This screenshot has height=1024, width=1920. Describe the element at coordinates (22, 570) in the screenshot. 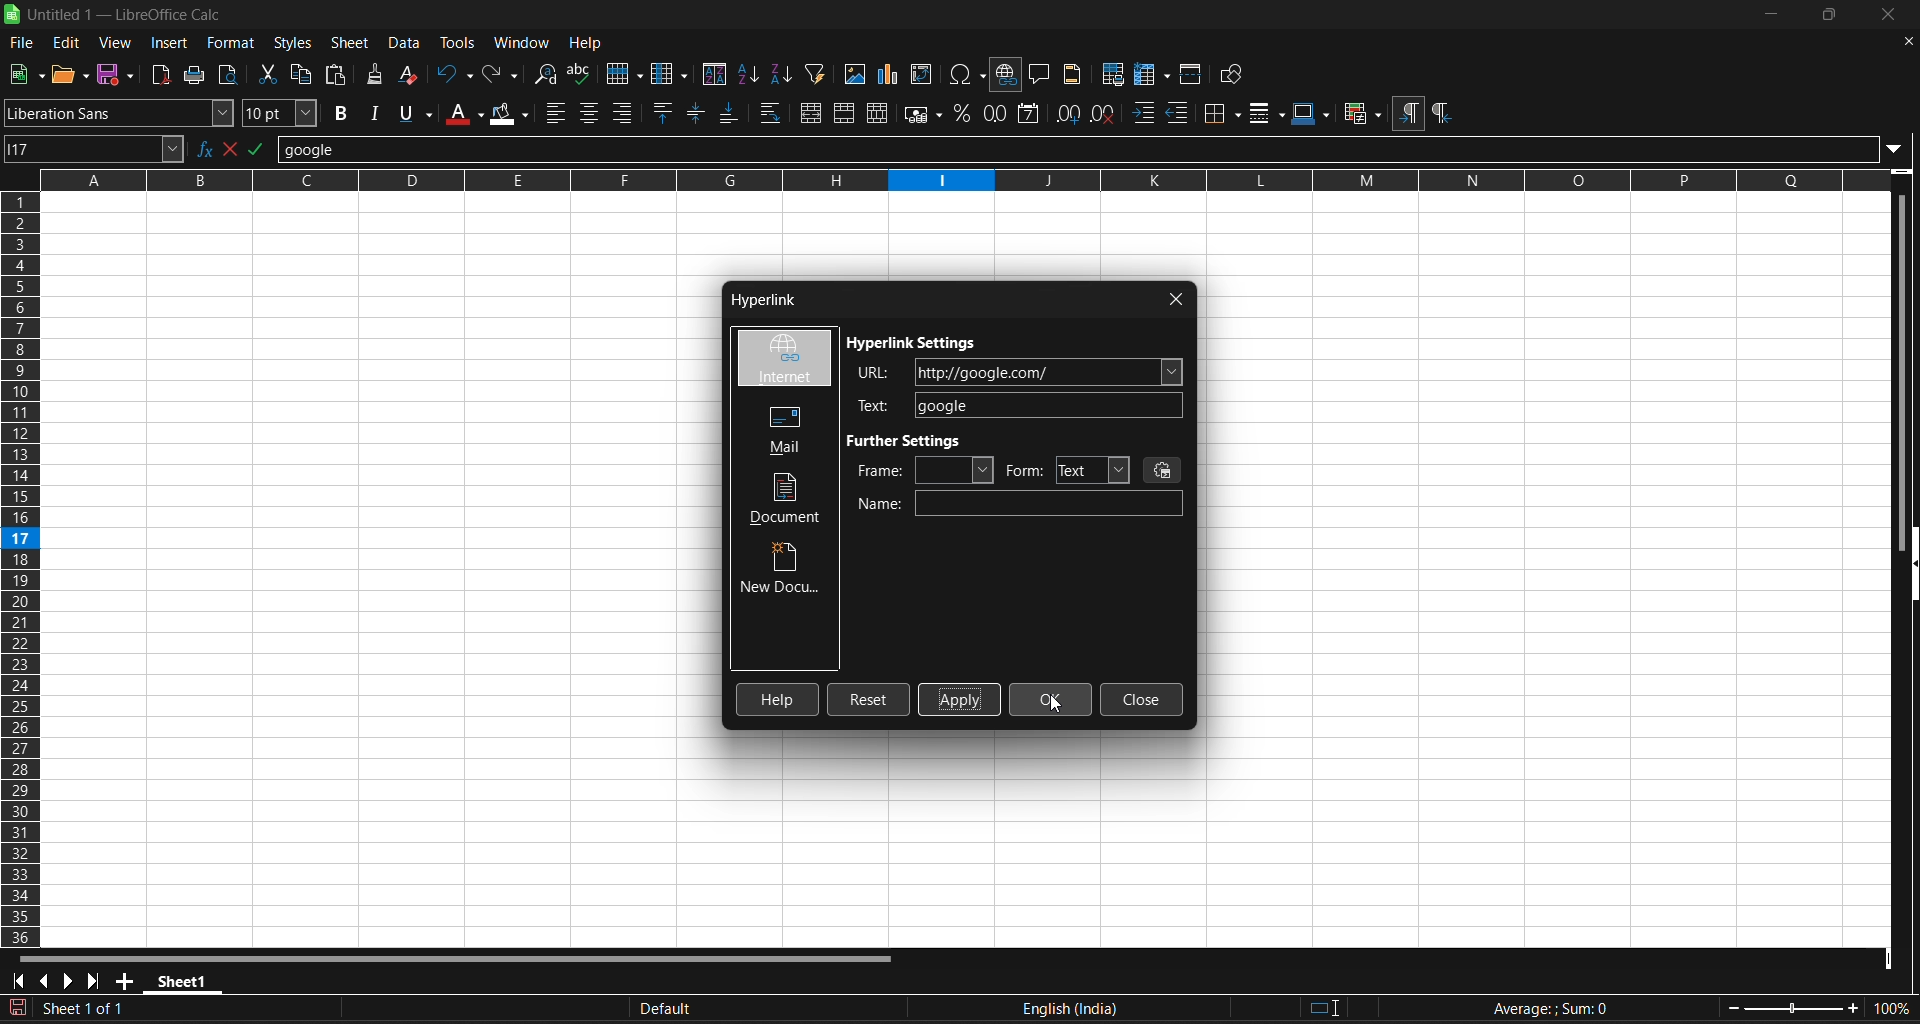

I see `columns` at that location.